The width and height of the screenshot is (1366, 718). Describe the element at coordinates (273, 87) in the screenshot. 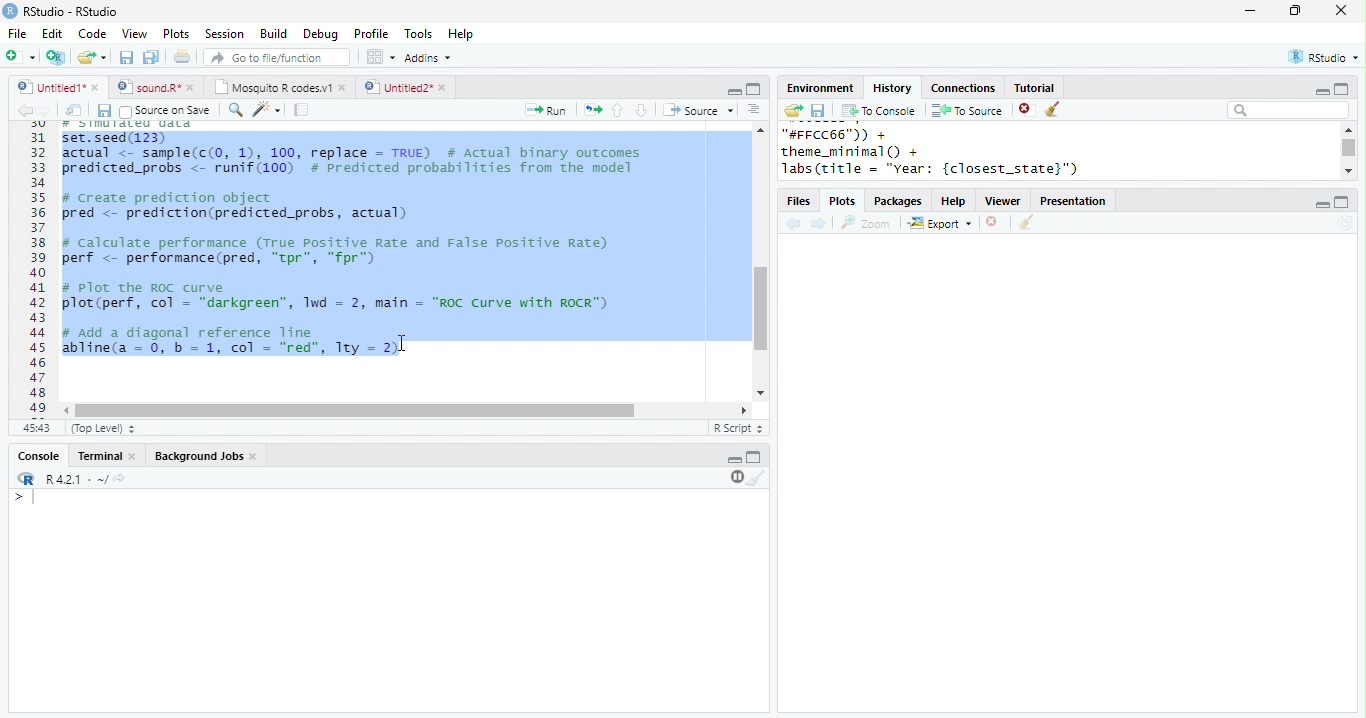

I see `Mosquito R codes.v1` at that location.